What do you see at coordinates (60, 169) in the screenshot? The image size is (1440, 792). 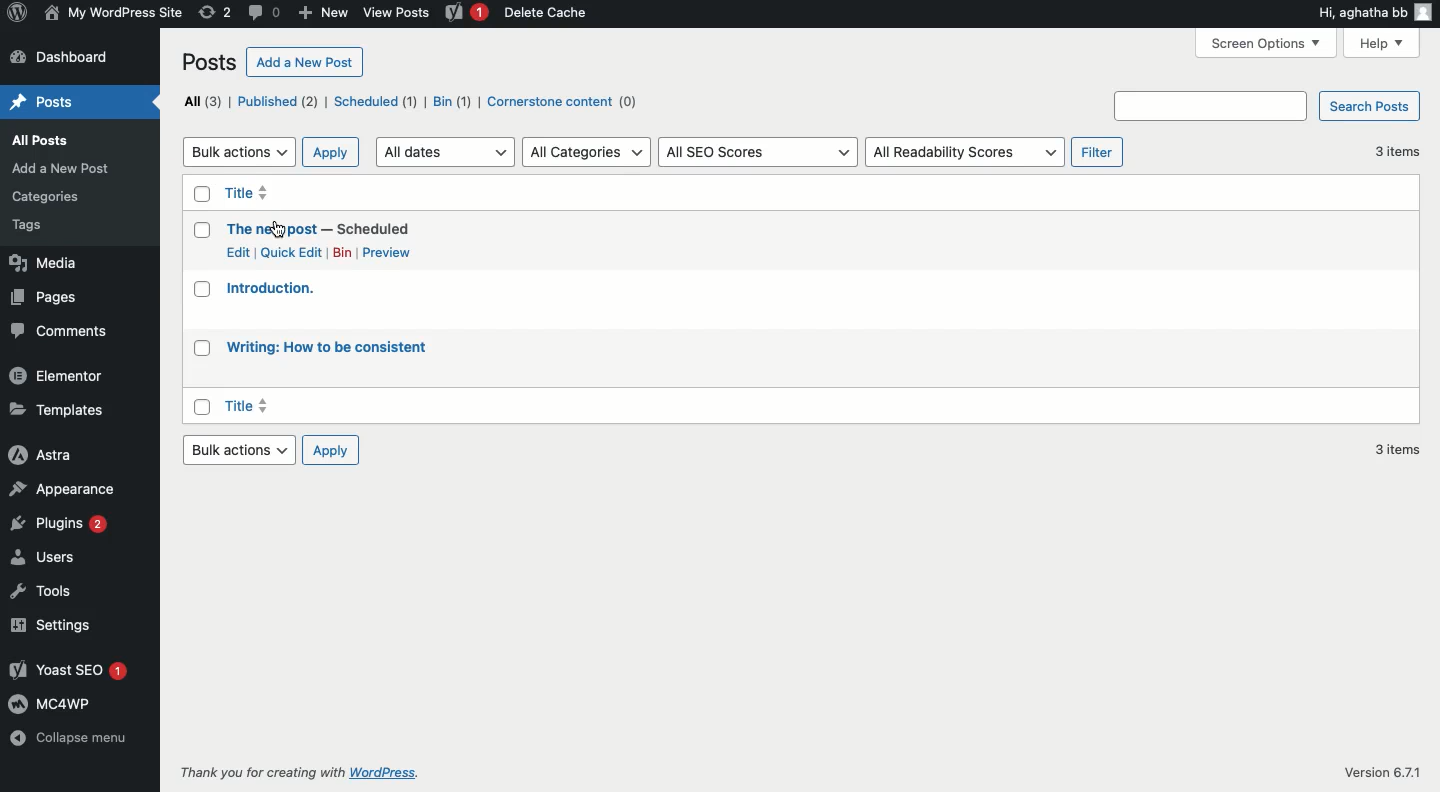 I see `Add a New Post` at bounding box center [60, 169].